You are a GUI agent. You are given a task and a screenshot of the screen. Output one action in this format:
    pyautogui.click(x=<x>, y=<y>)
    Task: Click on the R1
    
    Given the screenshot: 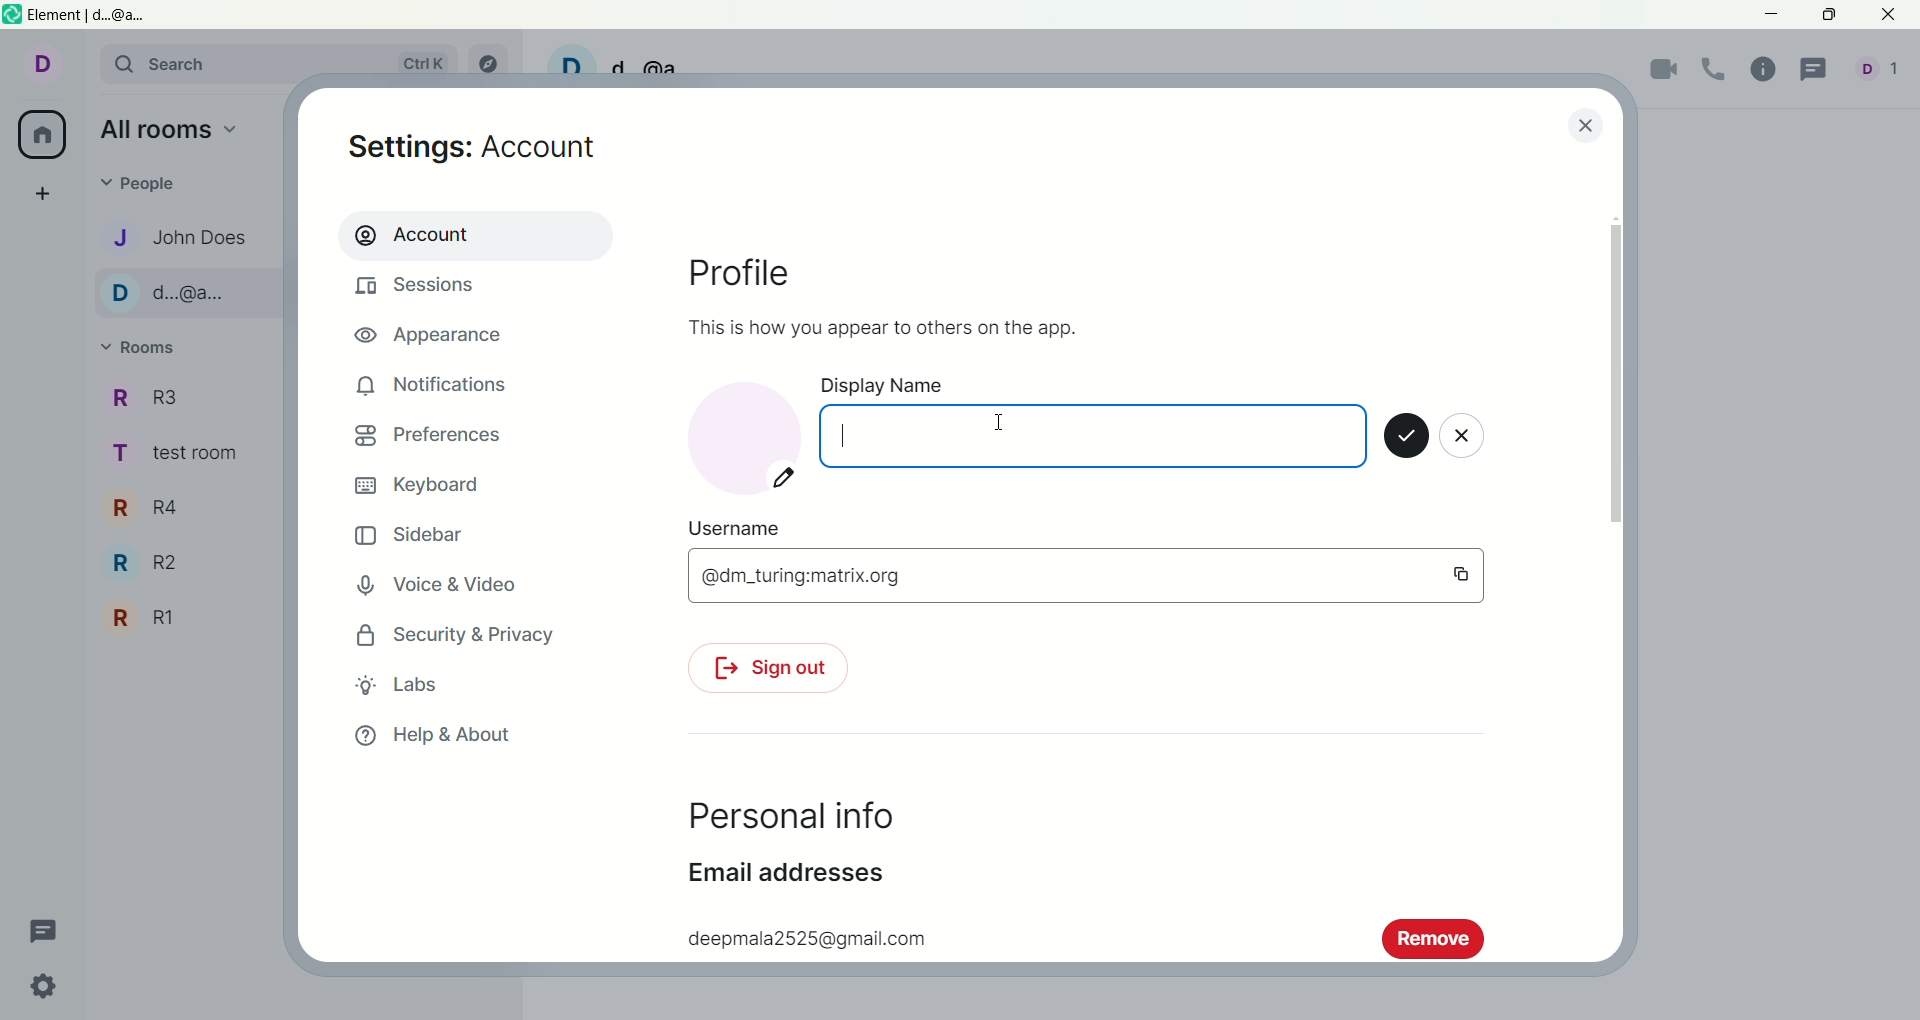 What is the action you would take?
    pyautogui.click(x=146, y=618)
    